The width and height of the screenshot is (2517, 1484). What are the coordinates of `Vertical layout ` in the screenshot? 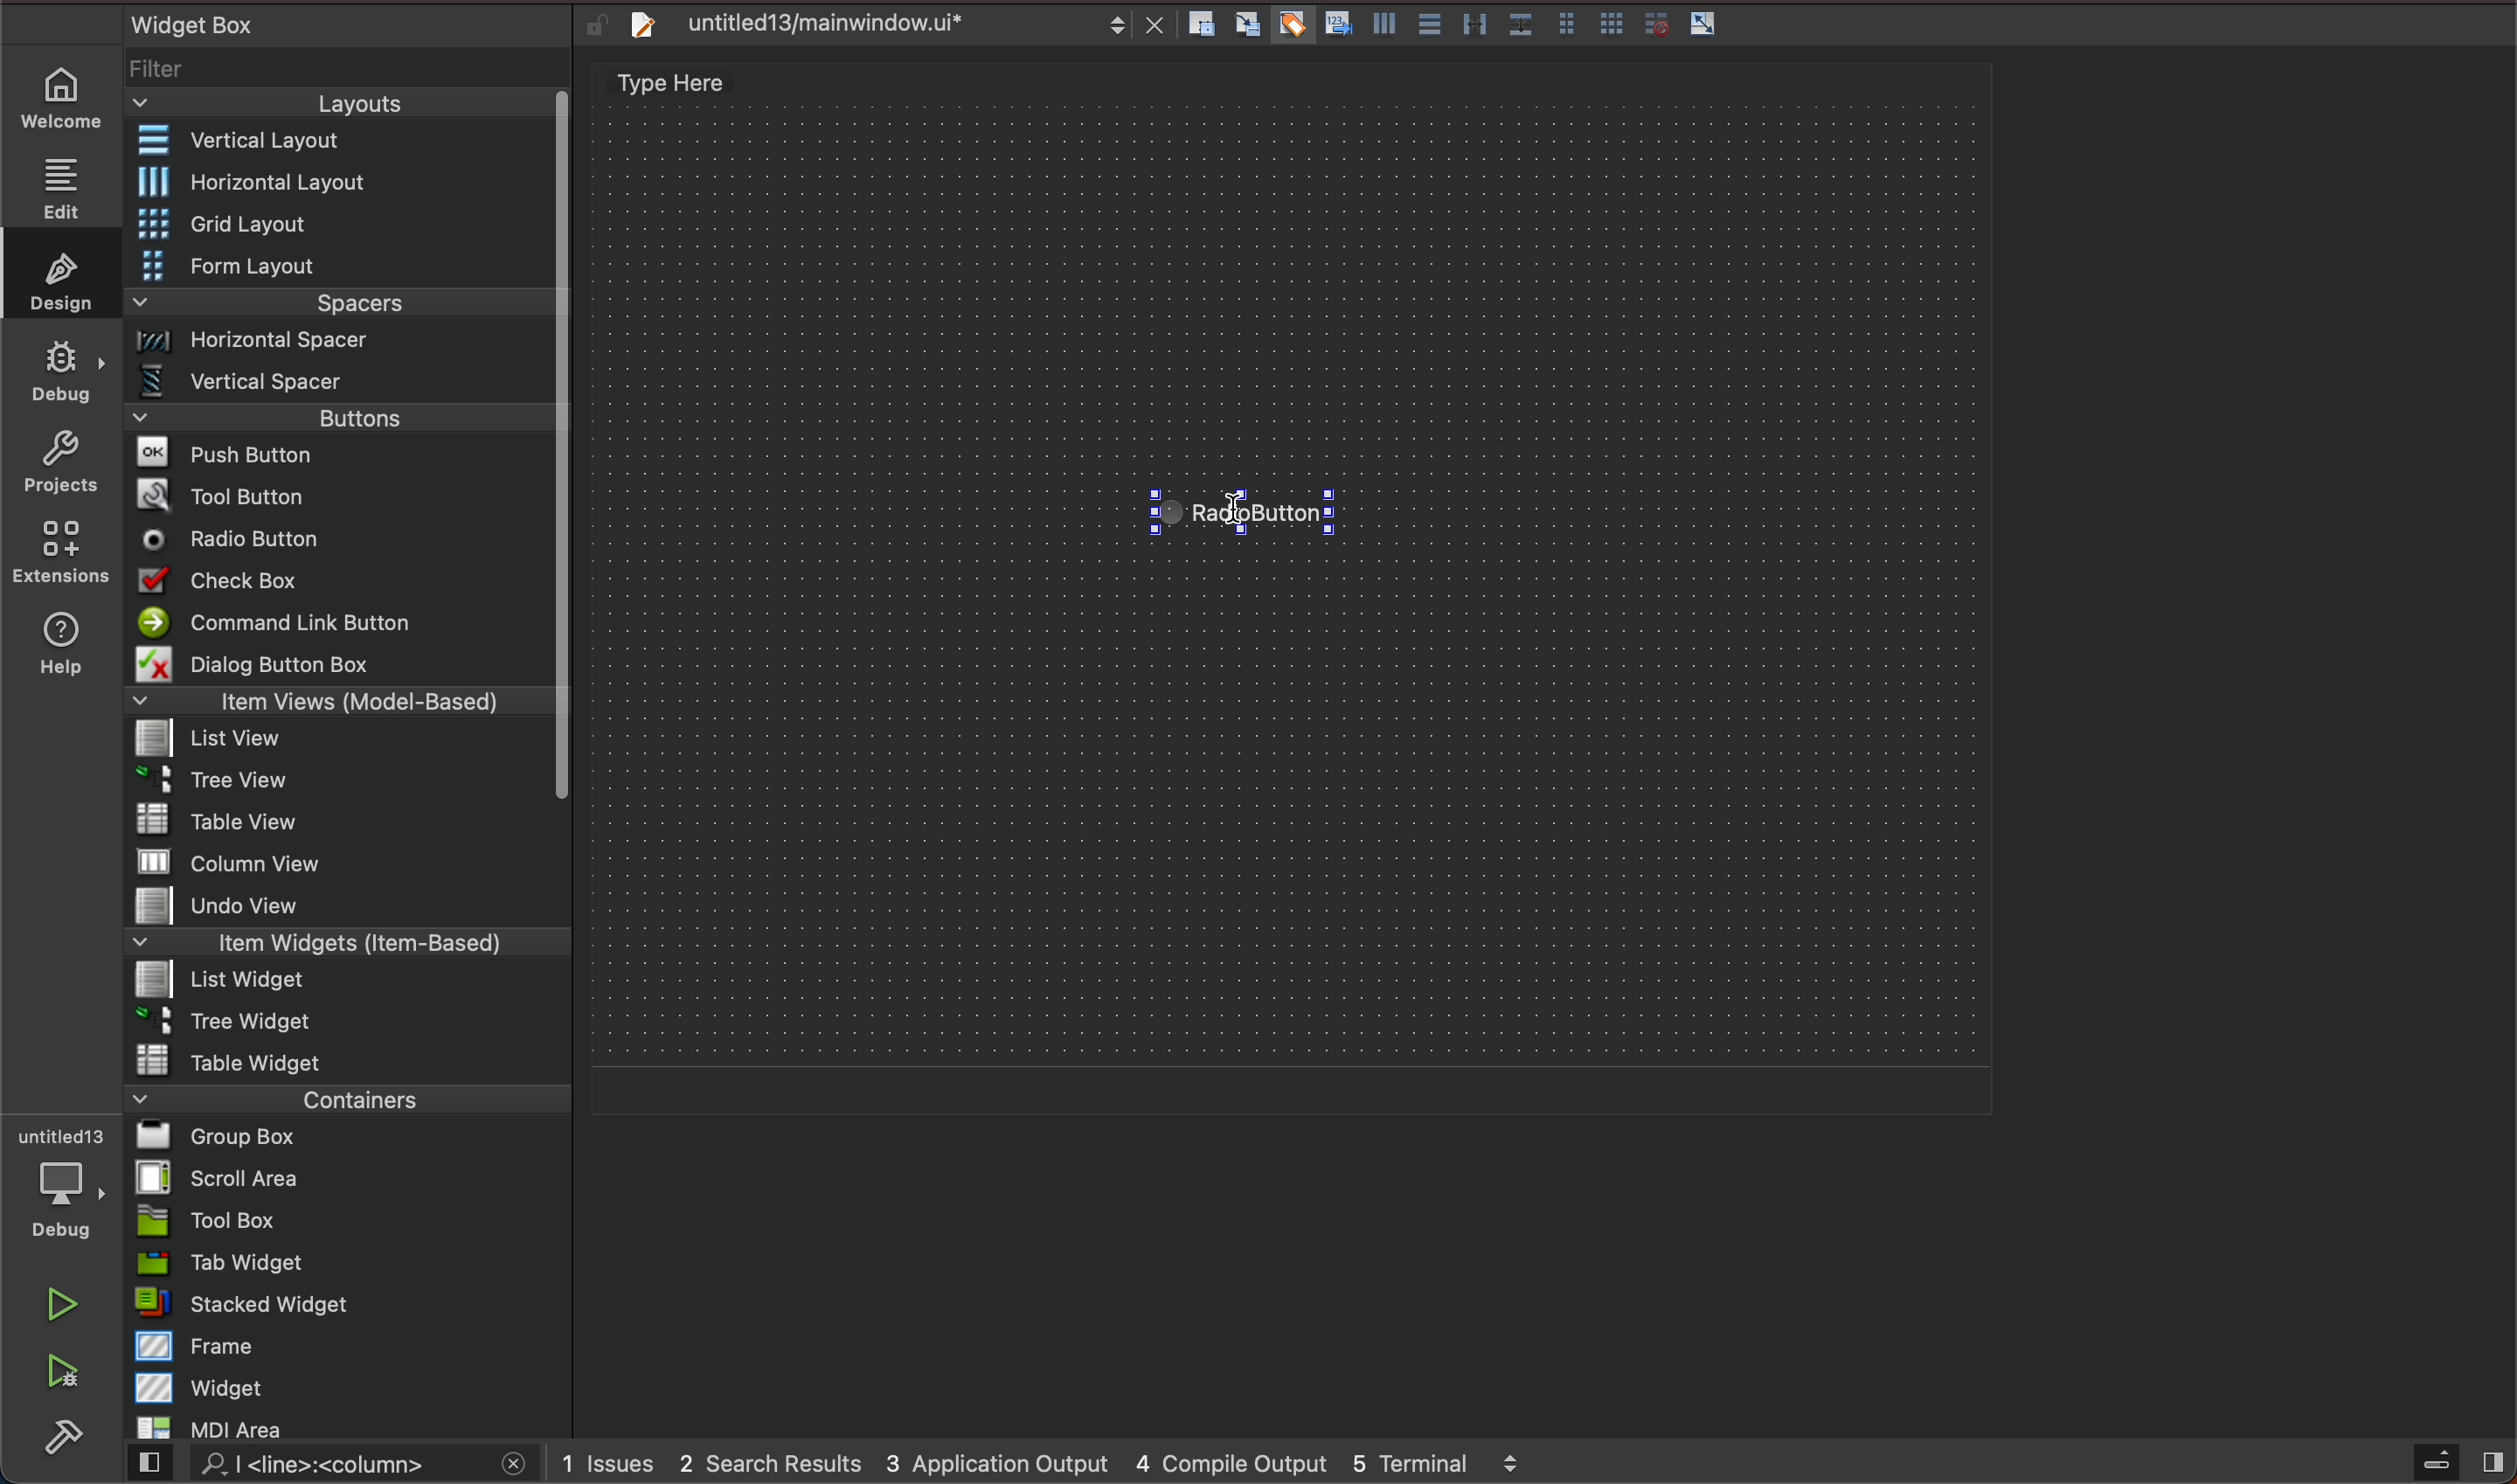 It's located at (343, 142).